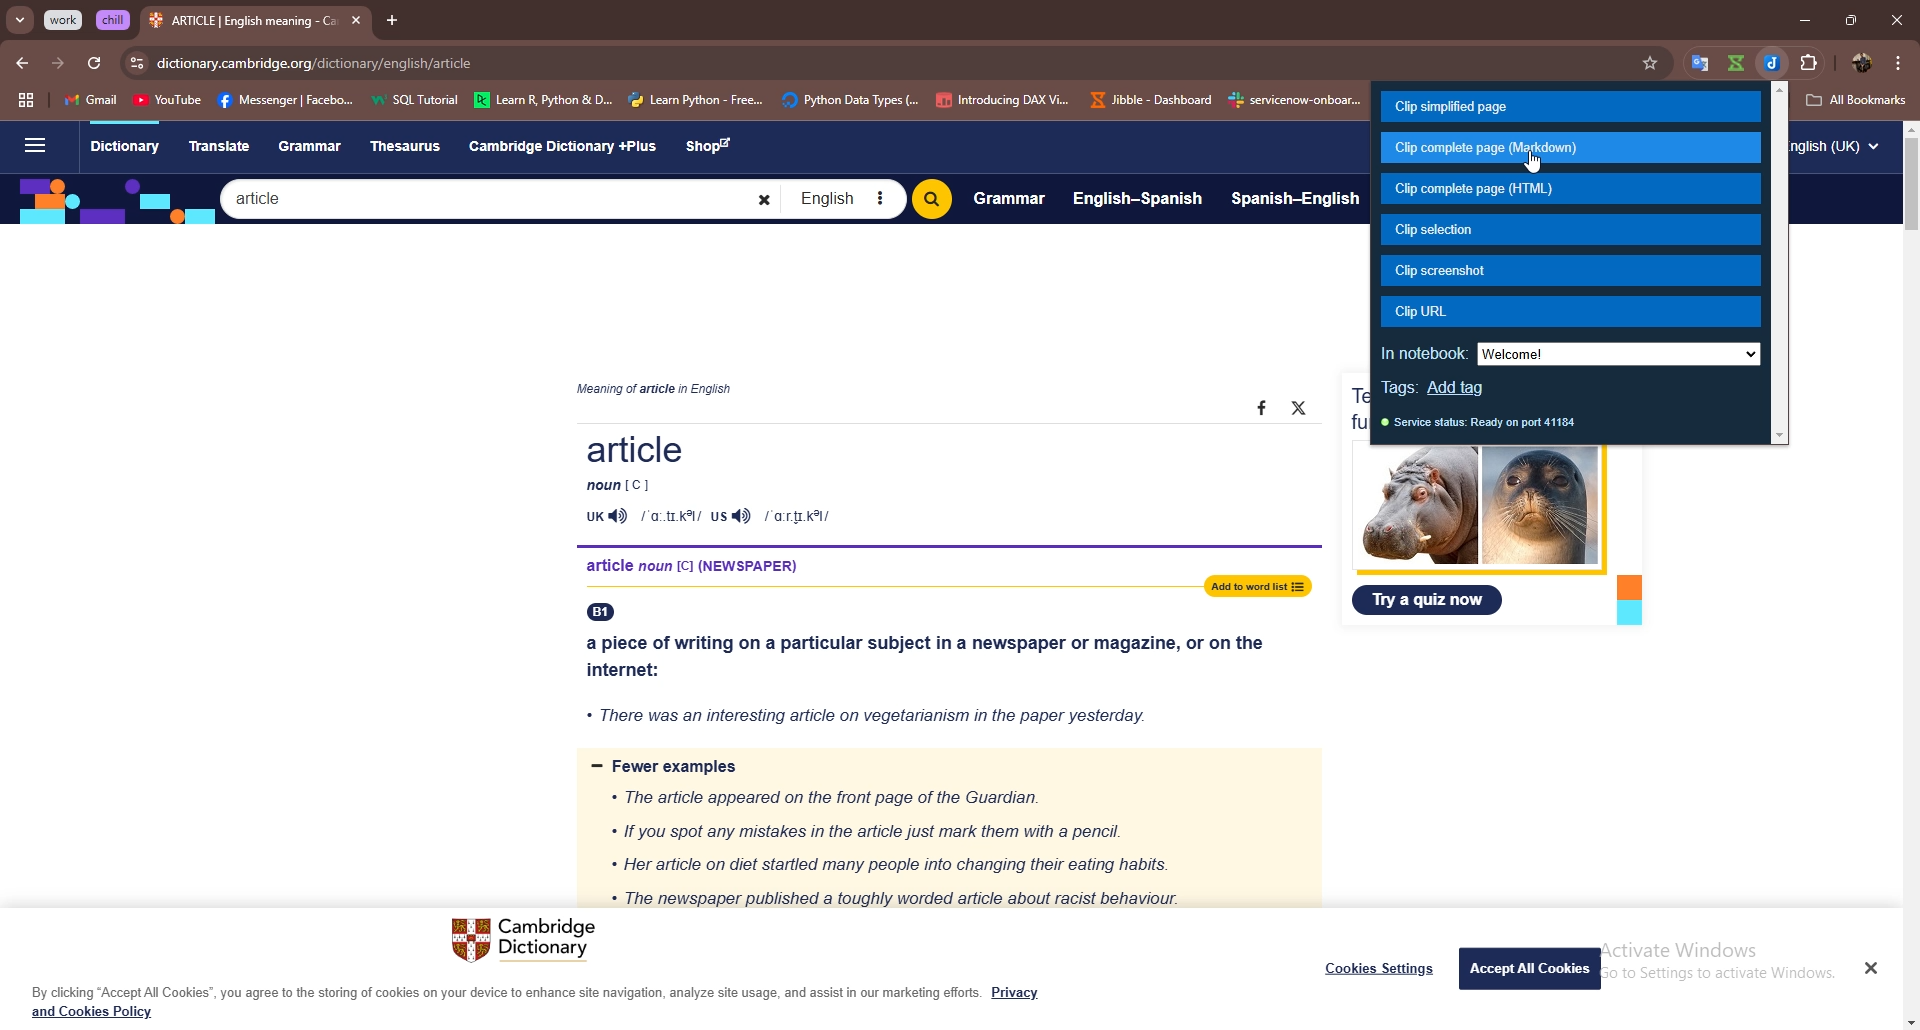 The image size is (1920, 1030). What do you see at coordinates (931, 199) in the screenshot?
I see `Search bitton` at bounding box center [931, 199].